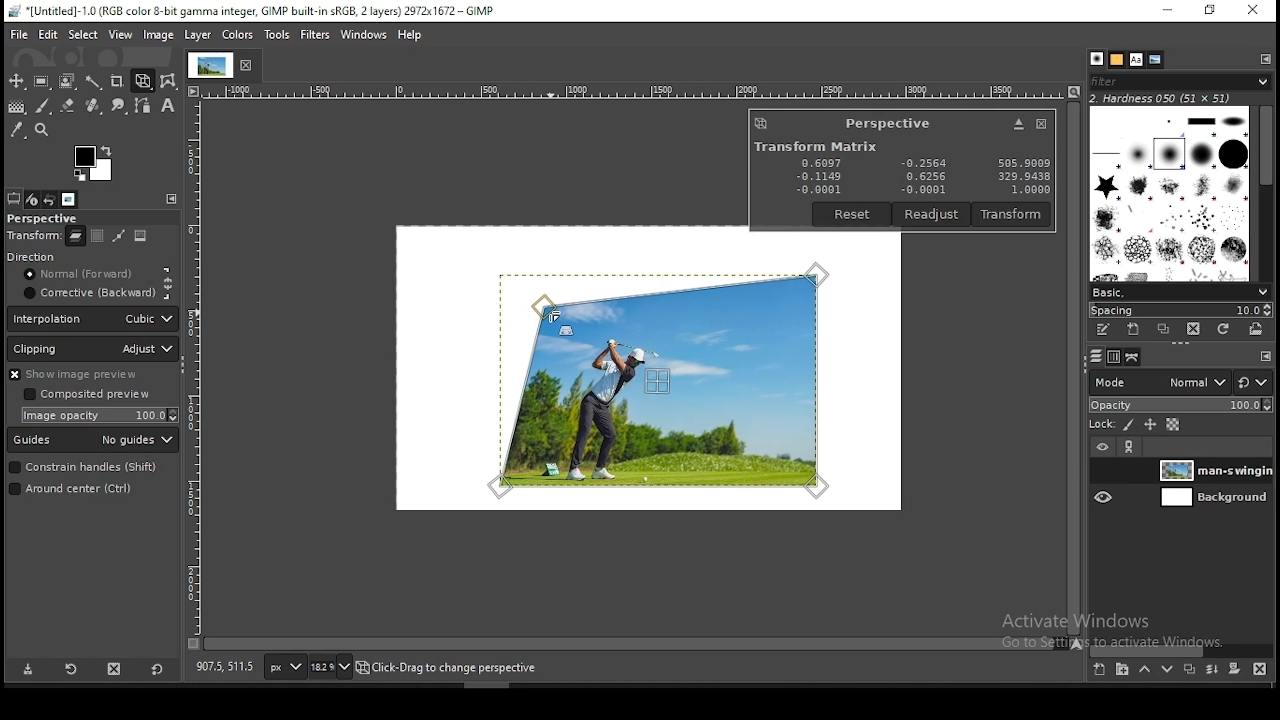 This screenshot has width=1280, height=720. Describe the element at coordinates (1131, 449) in the screenshot. I see `link` at that location.